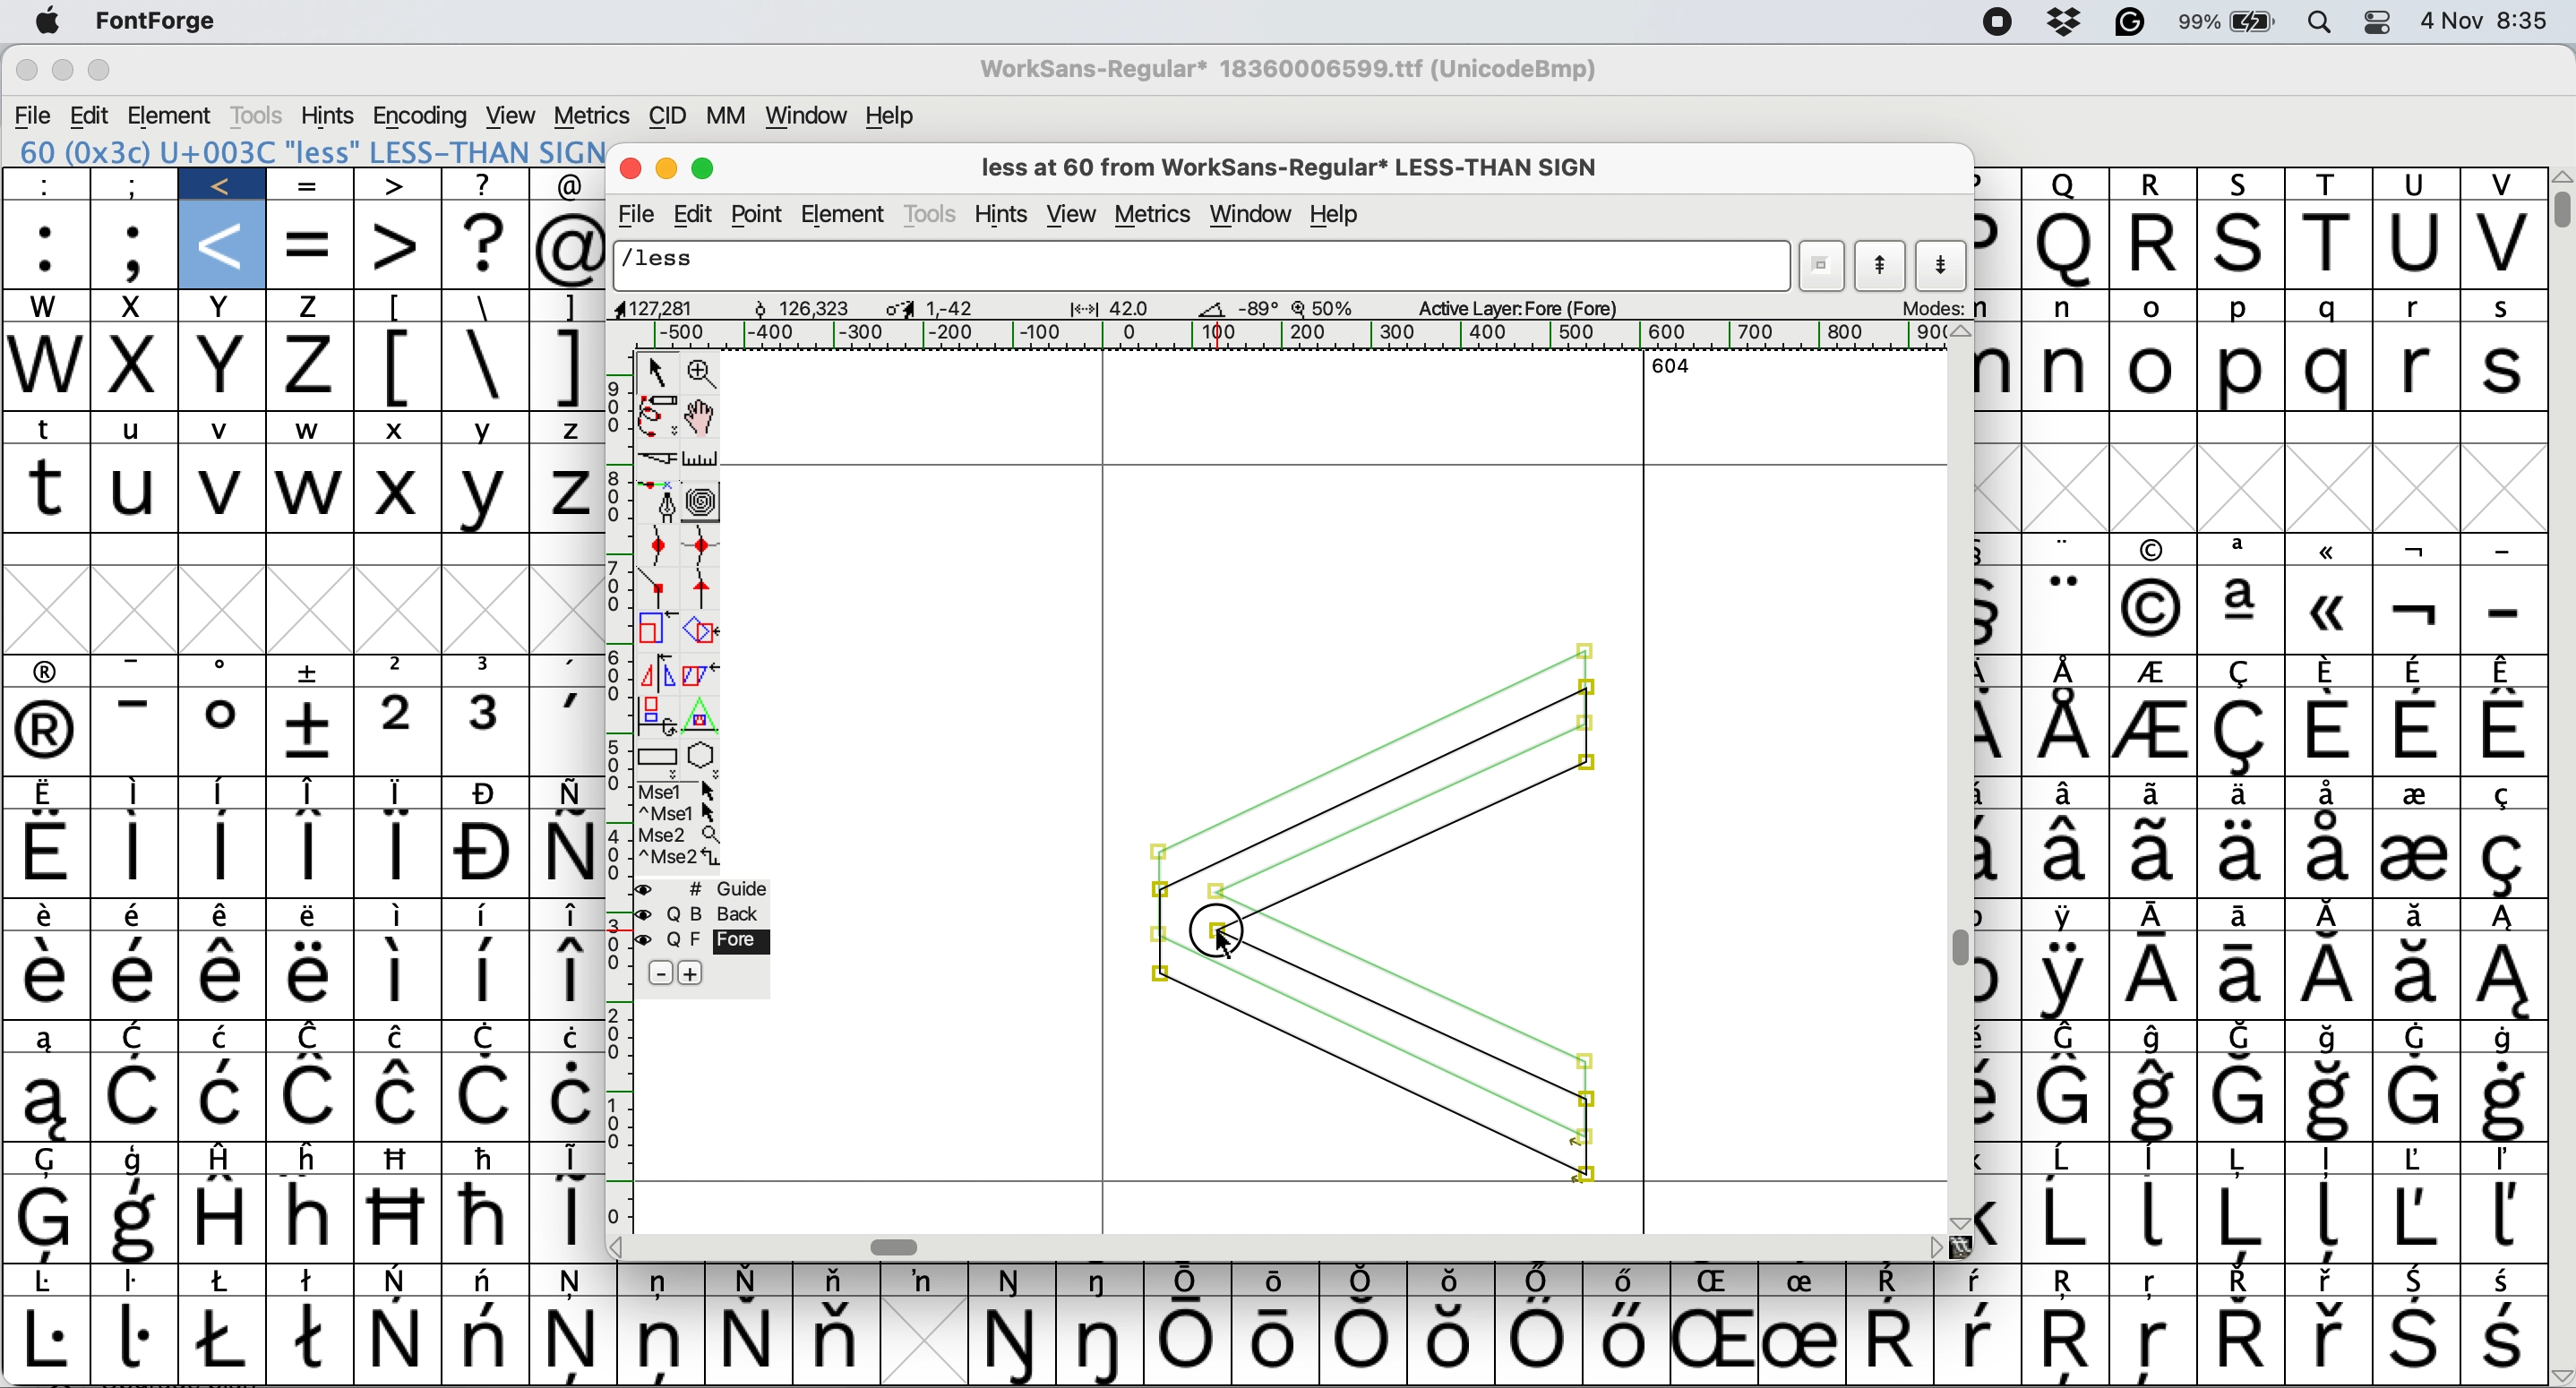 The height and width of the screenshot is (1388, 2576). I want to click on t, so click(54, 430).